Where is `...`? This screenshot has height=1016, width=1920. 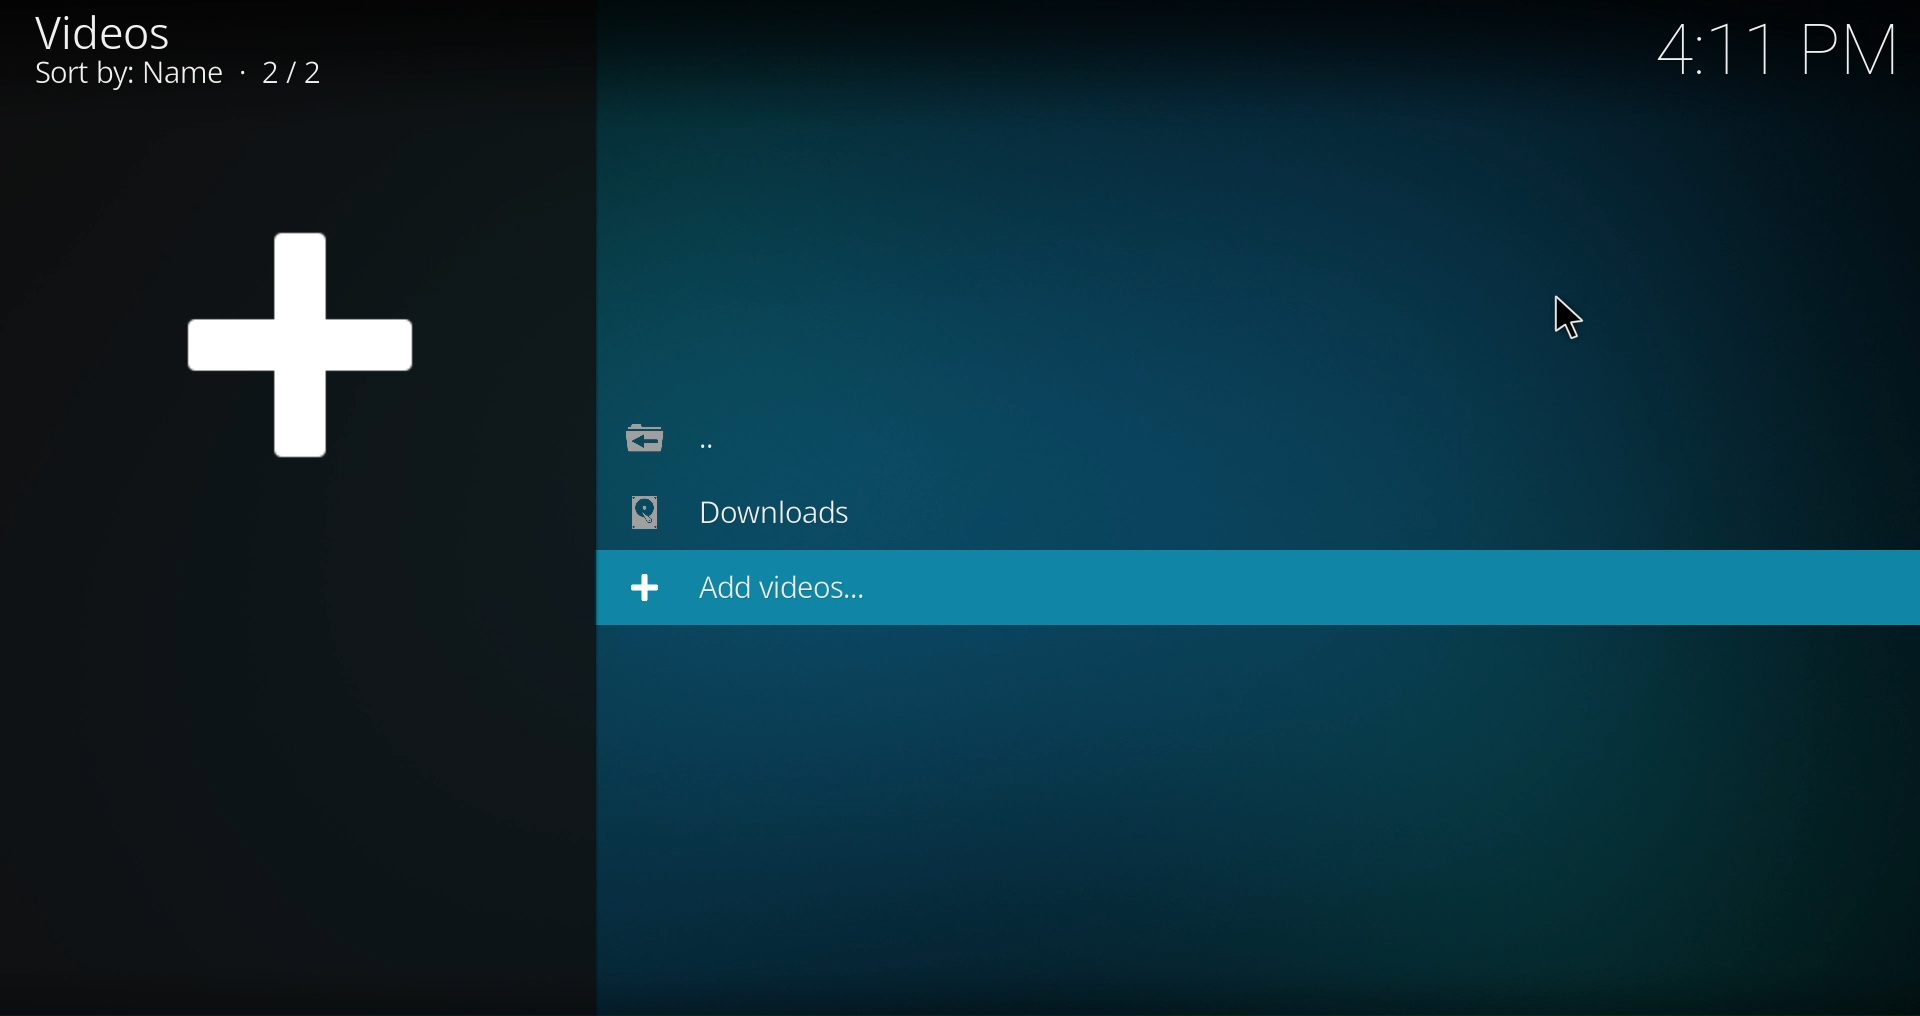
... is located at coordinates (725, 445).